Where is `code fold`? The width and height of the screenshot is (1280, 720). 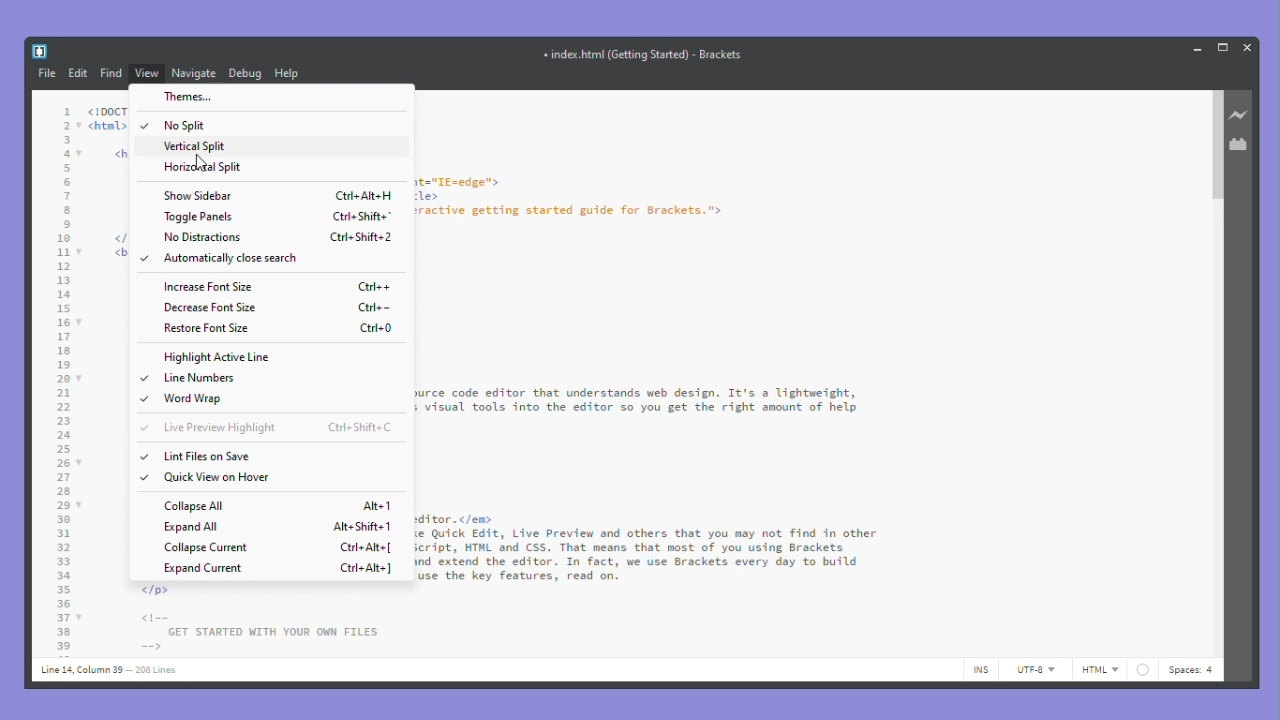
code fold is located at coordinates (80, 379).